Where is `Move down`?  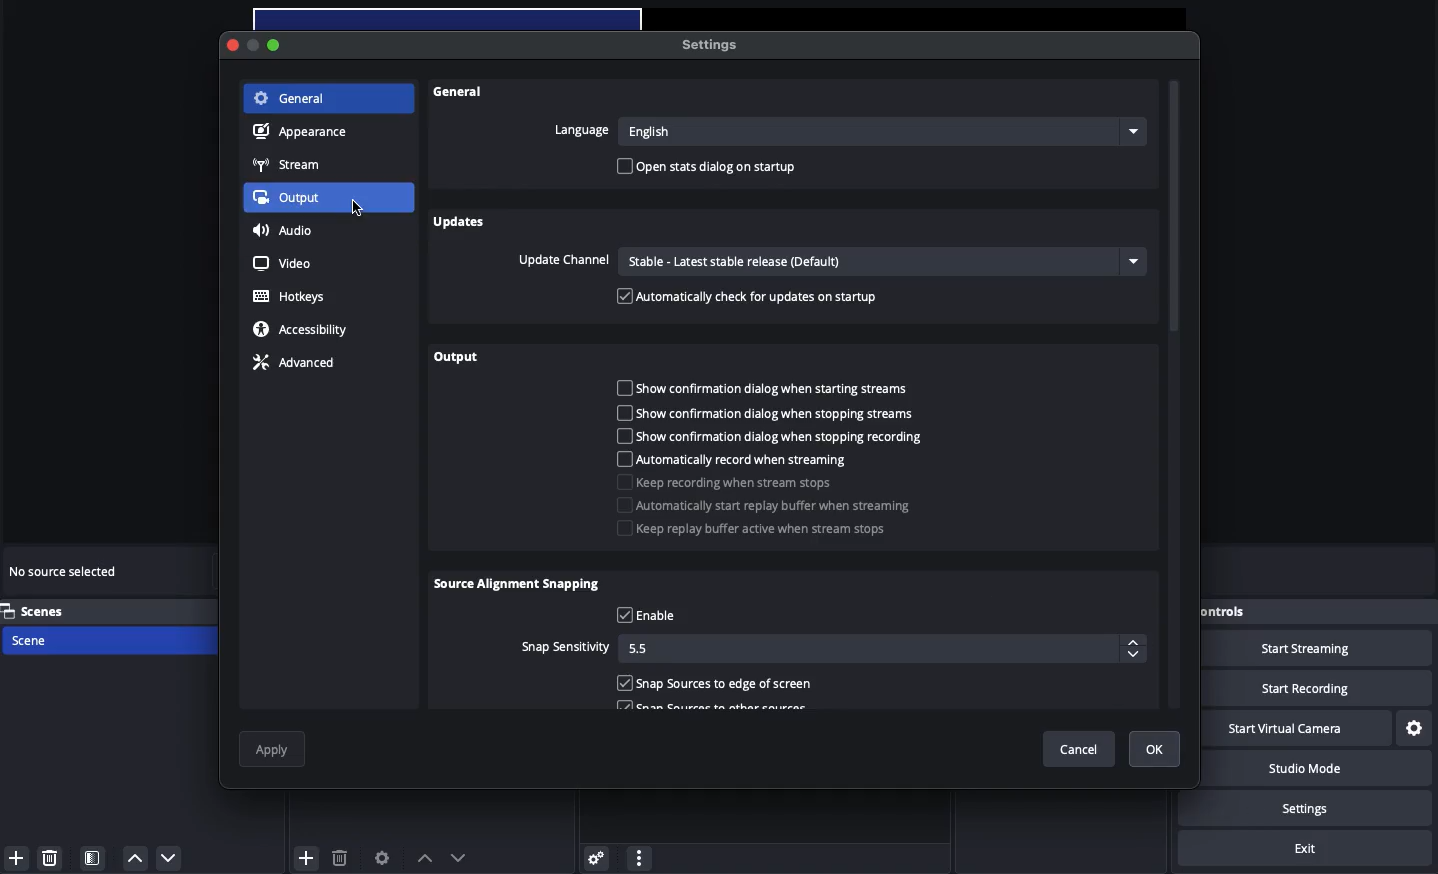 Move down is located at coordinates (458, 857).